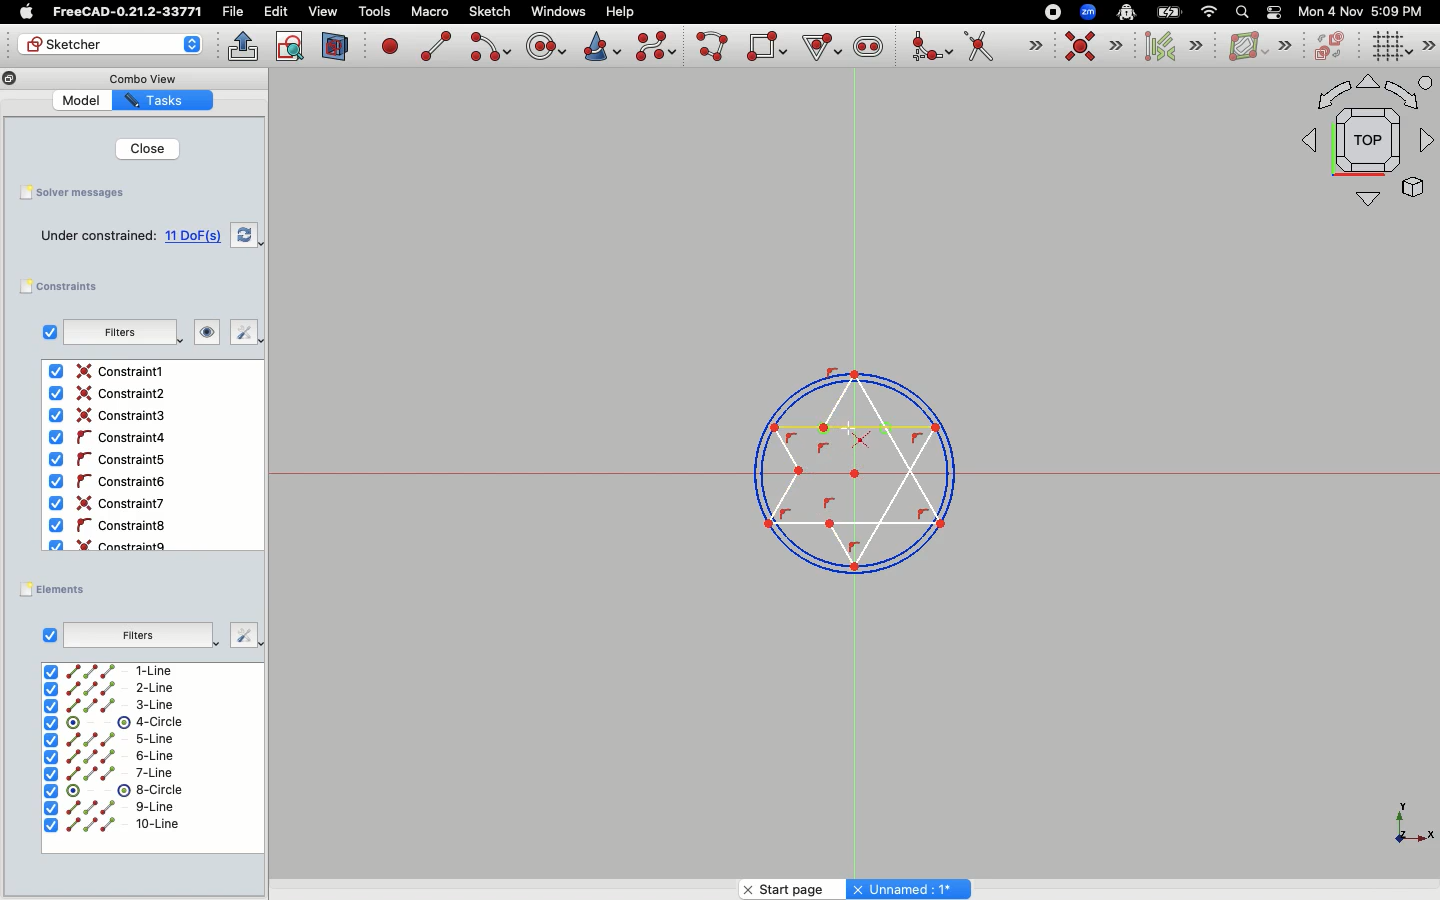 This screenshot has height=900, width=1440. Describe the element at coordinates (127, 12) in the screenshot. I see `FreeCAD-0.21.2-33771` at that location.